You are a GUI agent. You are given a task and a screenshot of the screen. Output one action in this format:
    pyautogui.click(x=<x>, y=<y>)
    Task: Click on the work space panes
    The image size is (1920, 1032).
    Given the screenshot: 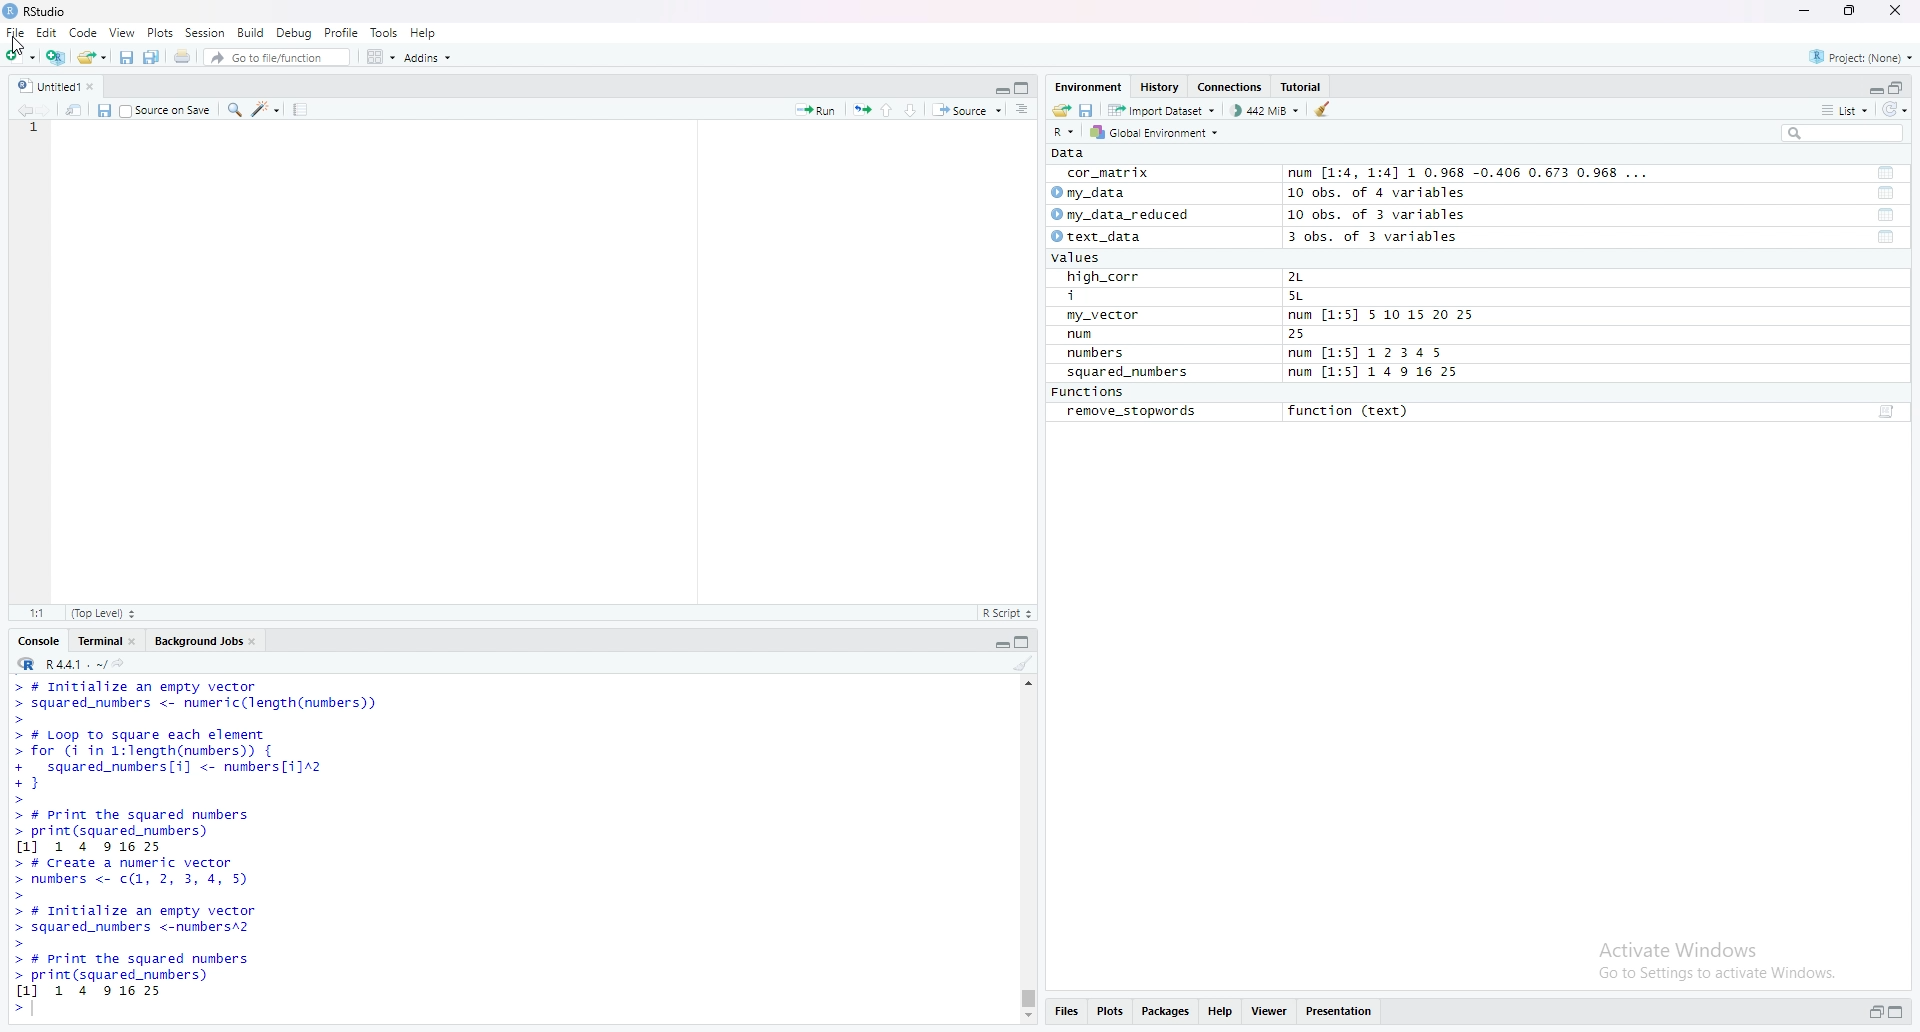 What is the action you would take?
    pyautogui.click(x=380, y=55)
    